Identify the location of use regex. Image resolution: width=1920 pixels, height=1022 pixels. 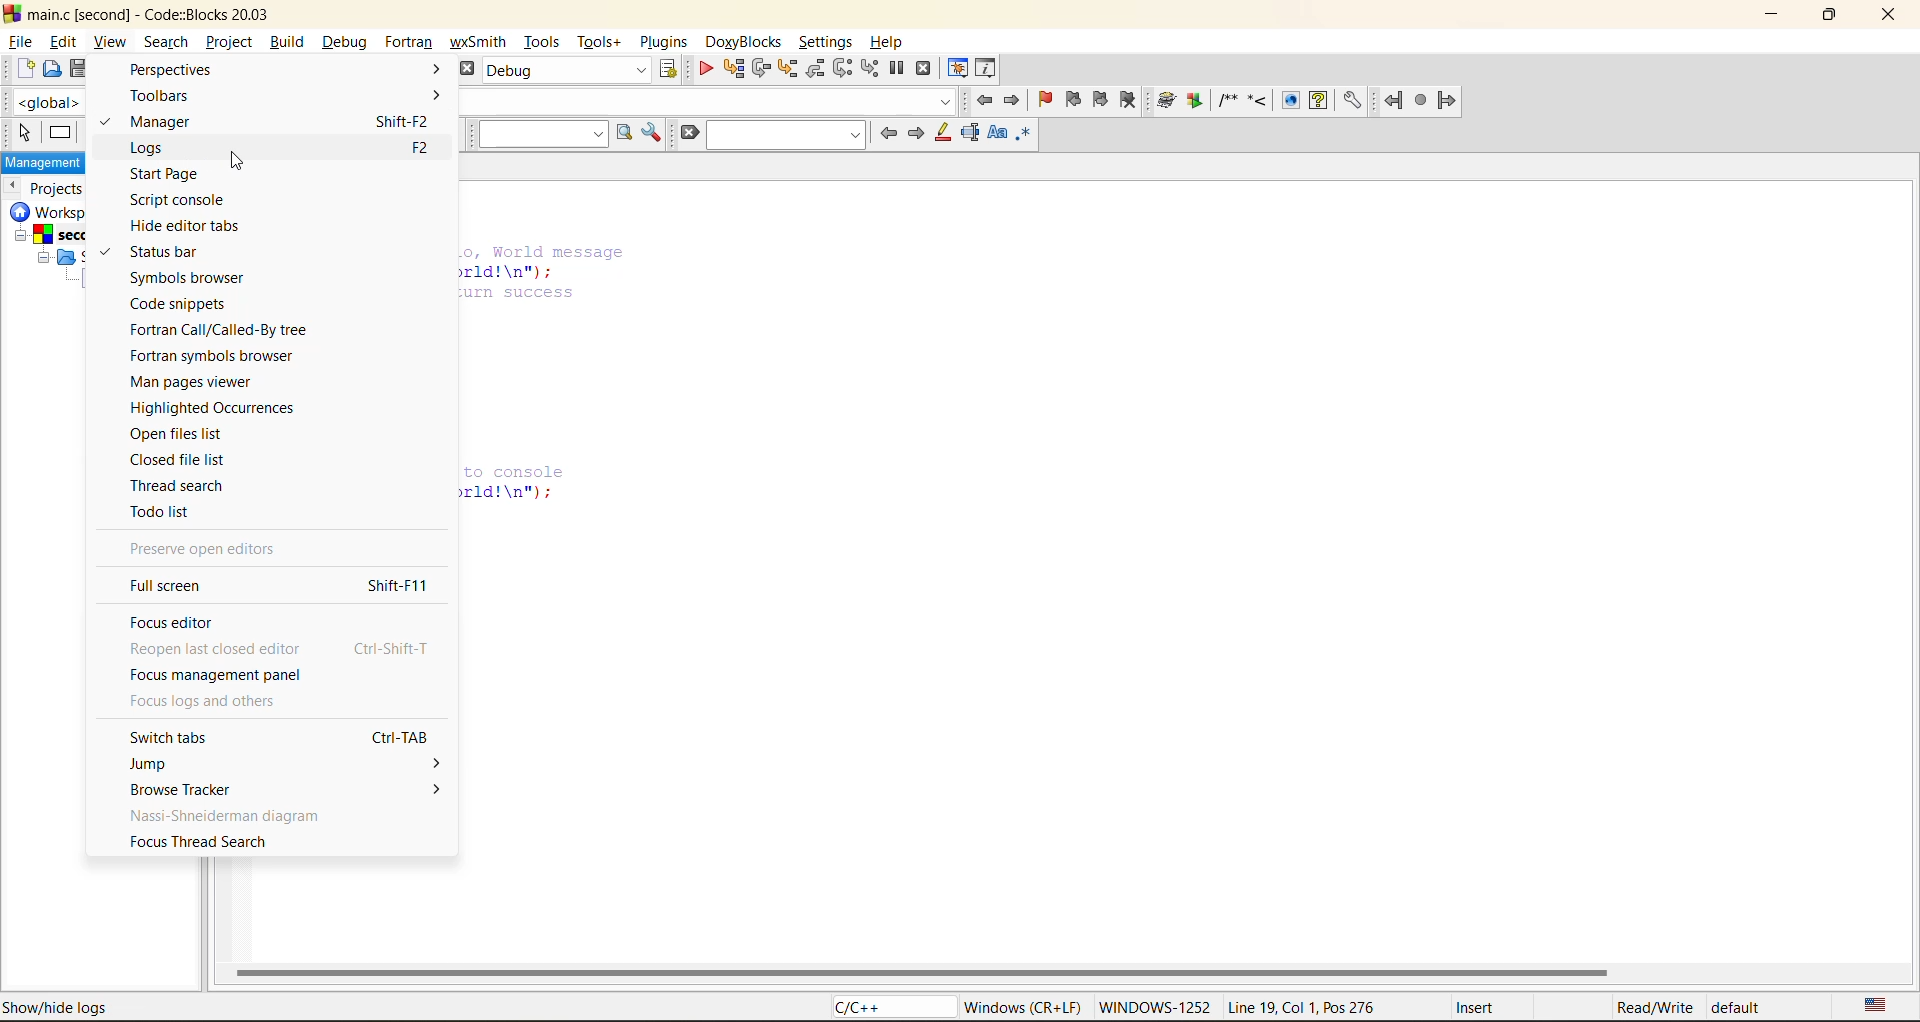
(1025, 137).